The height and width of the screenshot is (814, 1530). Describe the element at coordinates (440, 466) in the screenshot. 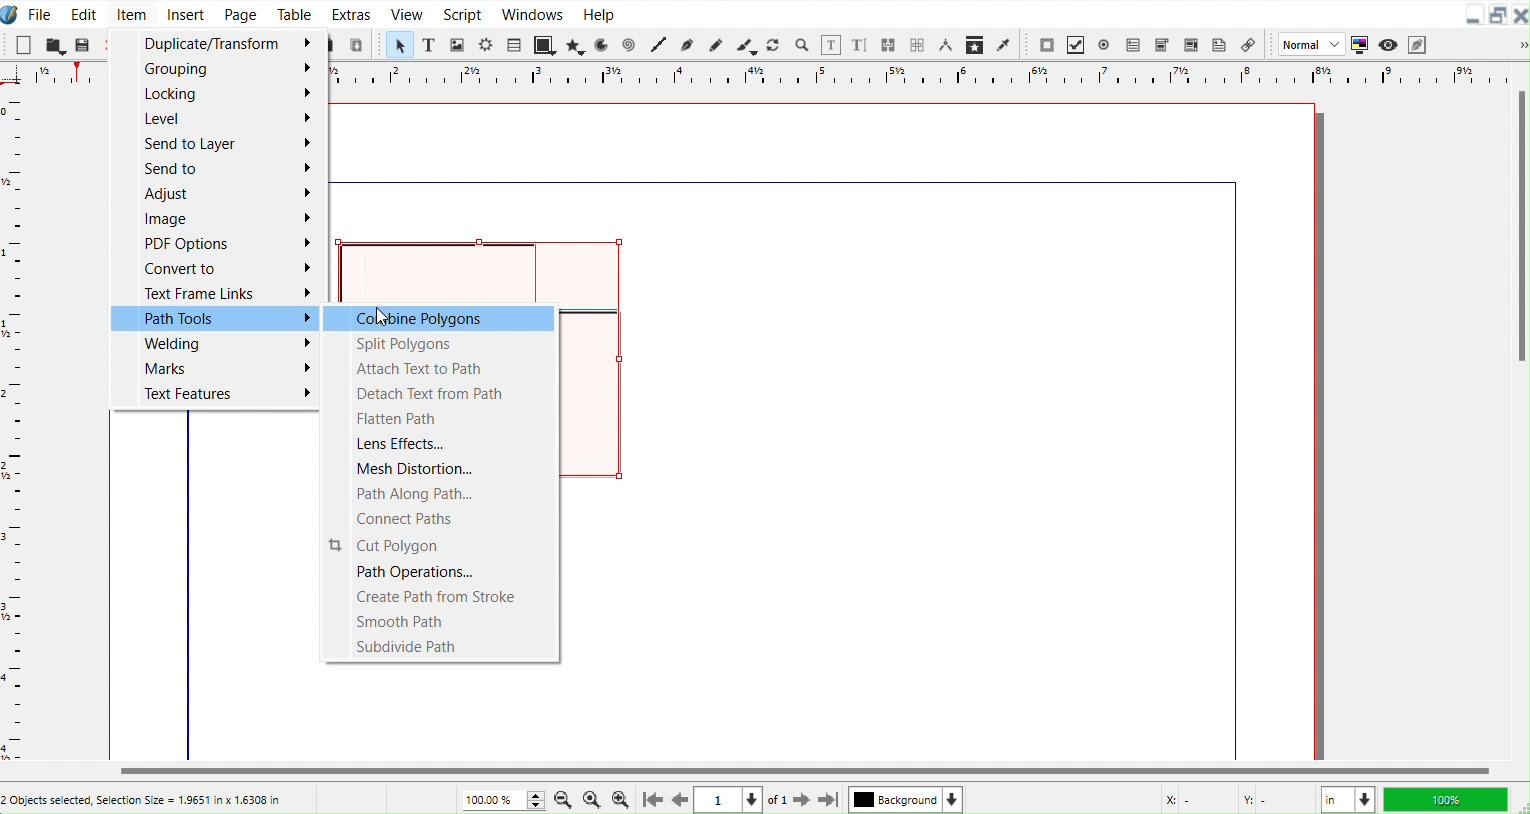

I see `Mesh Distortion` at that location.